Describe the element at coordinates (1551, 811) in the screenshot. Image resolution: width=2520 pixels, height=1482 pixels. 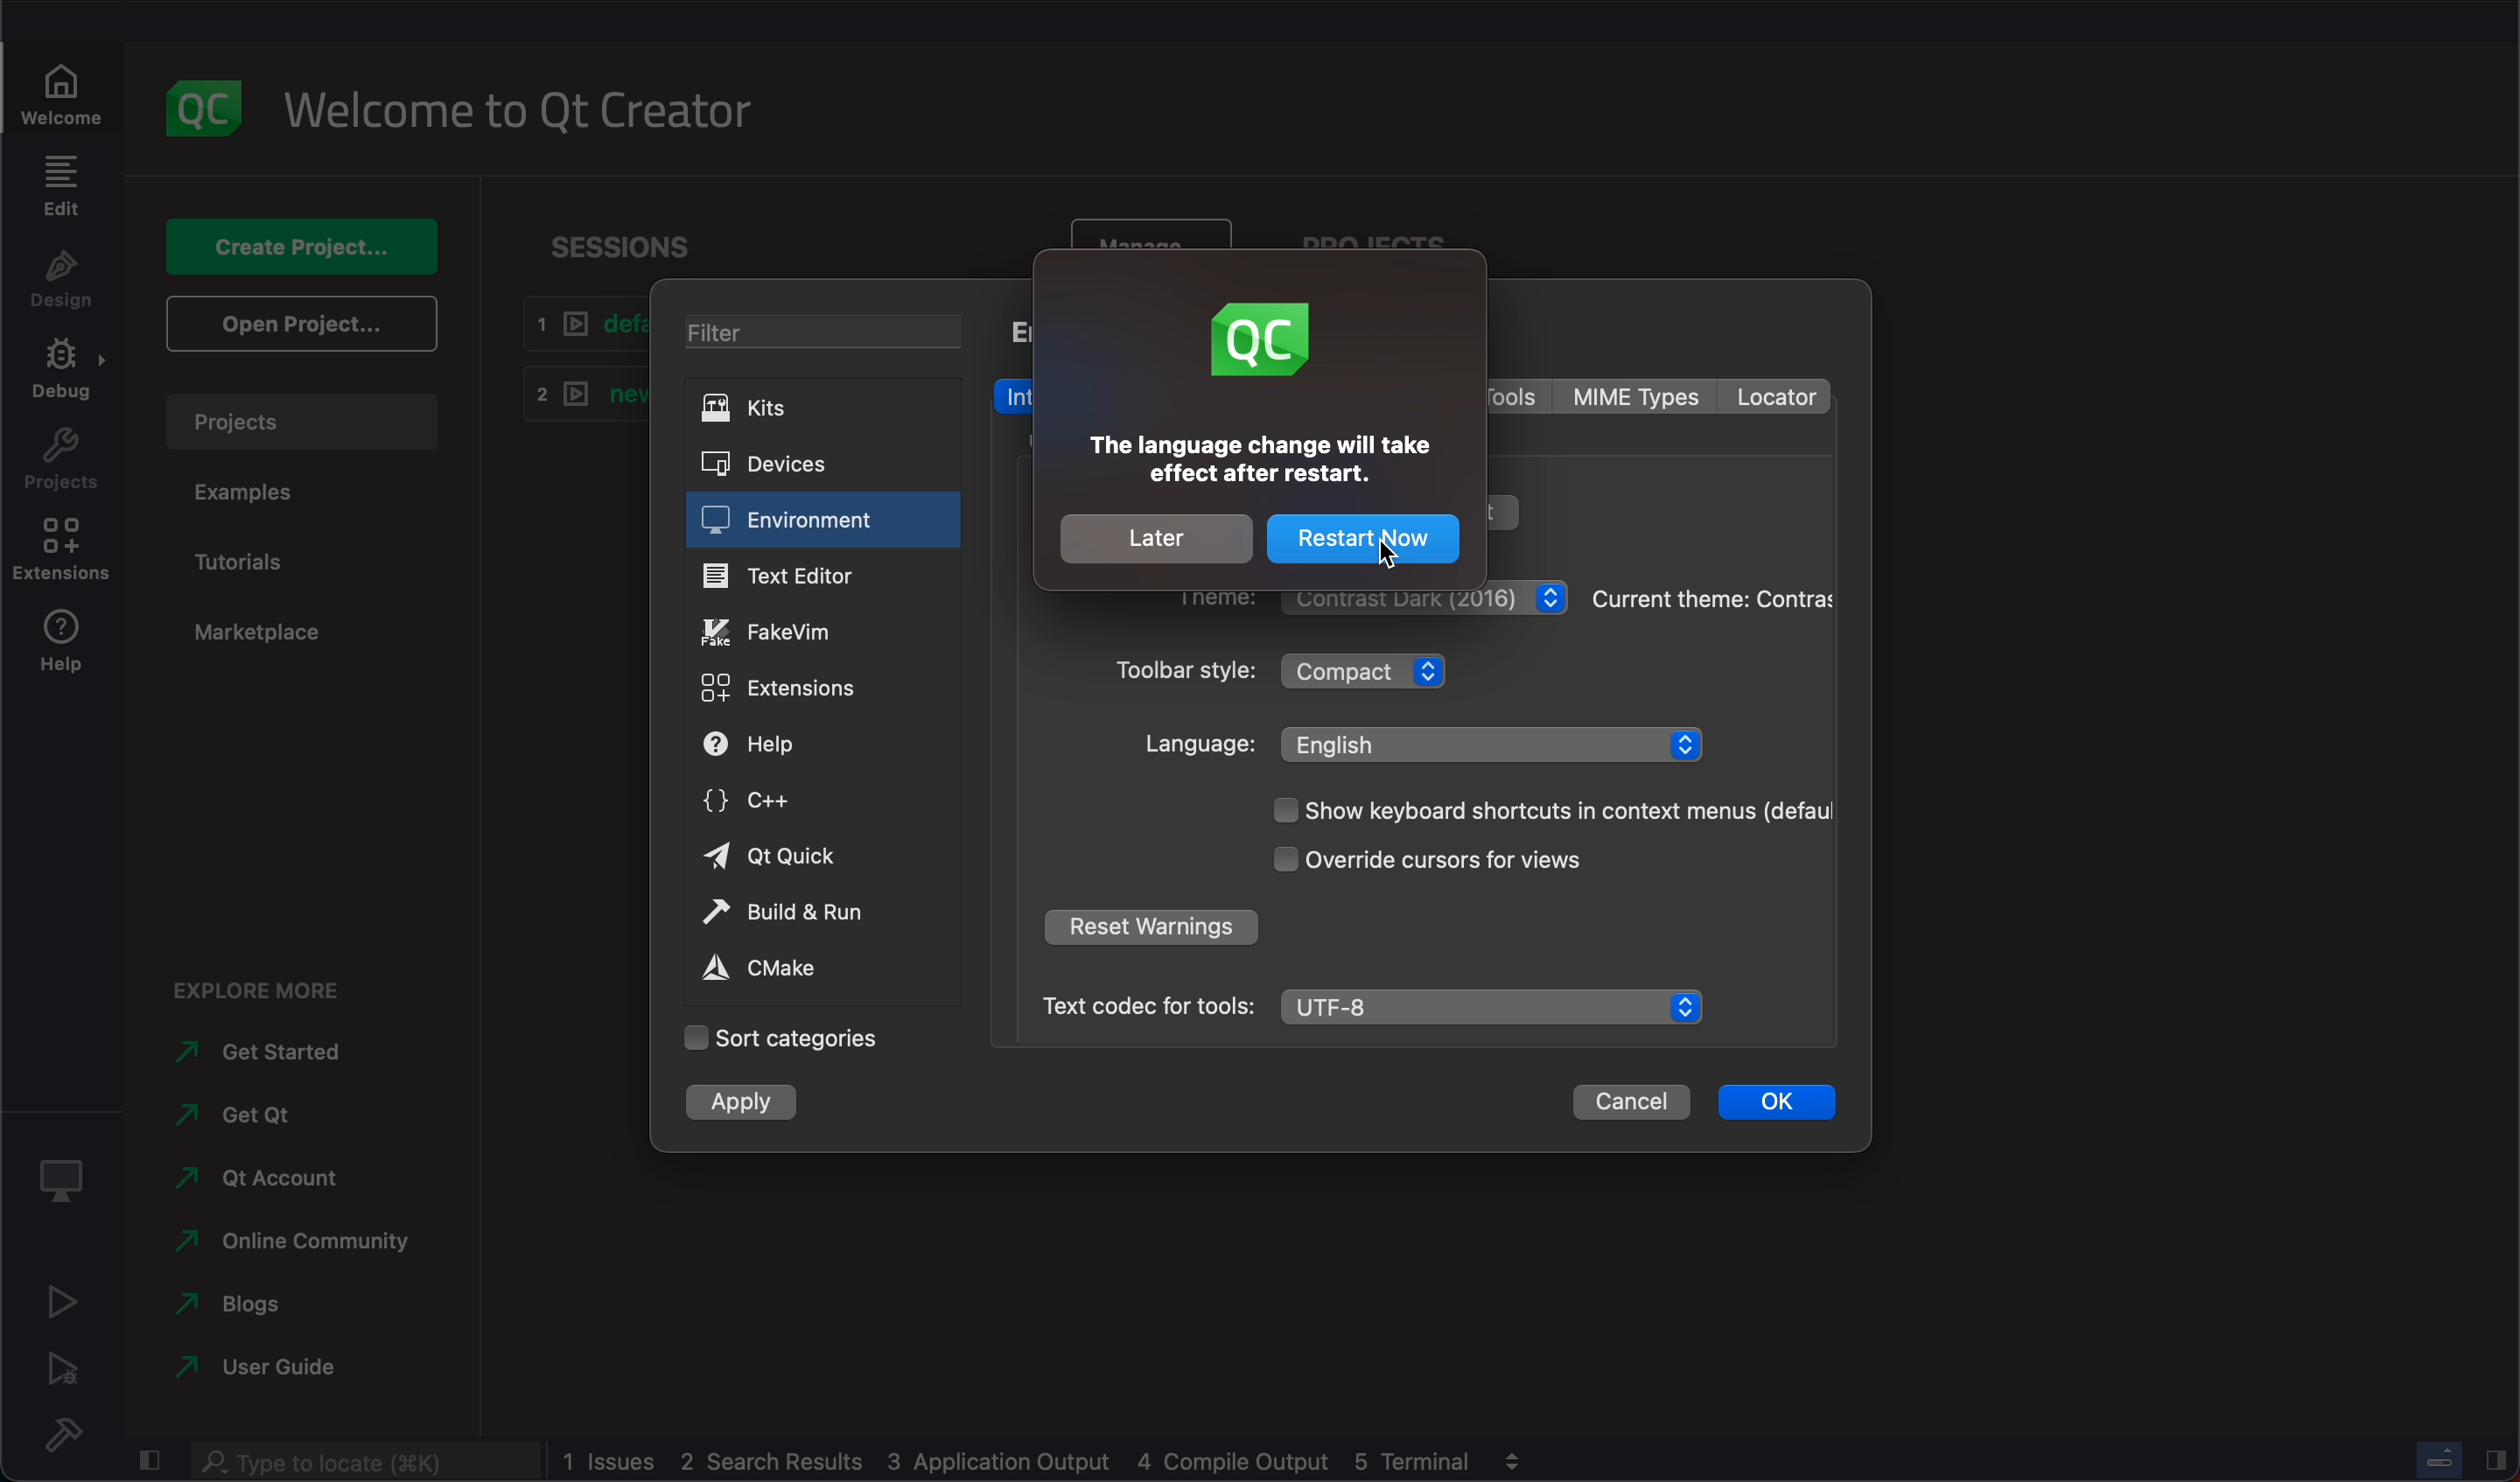
I see `show context menu` at that location.